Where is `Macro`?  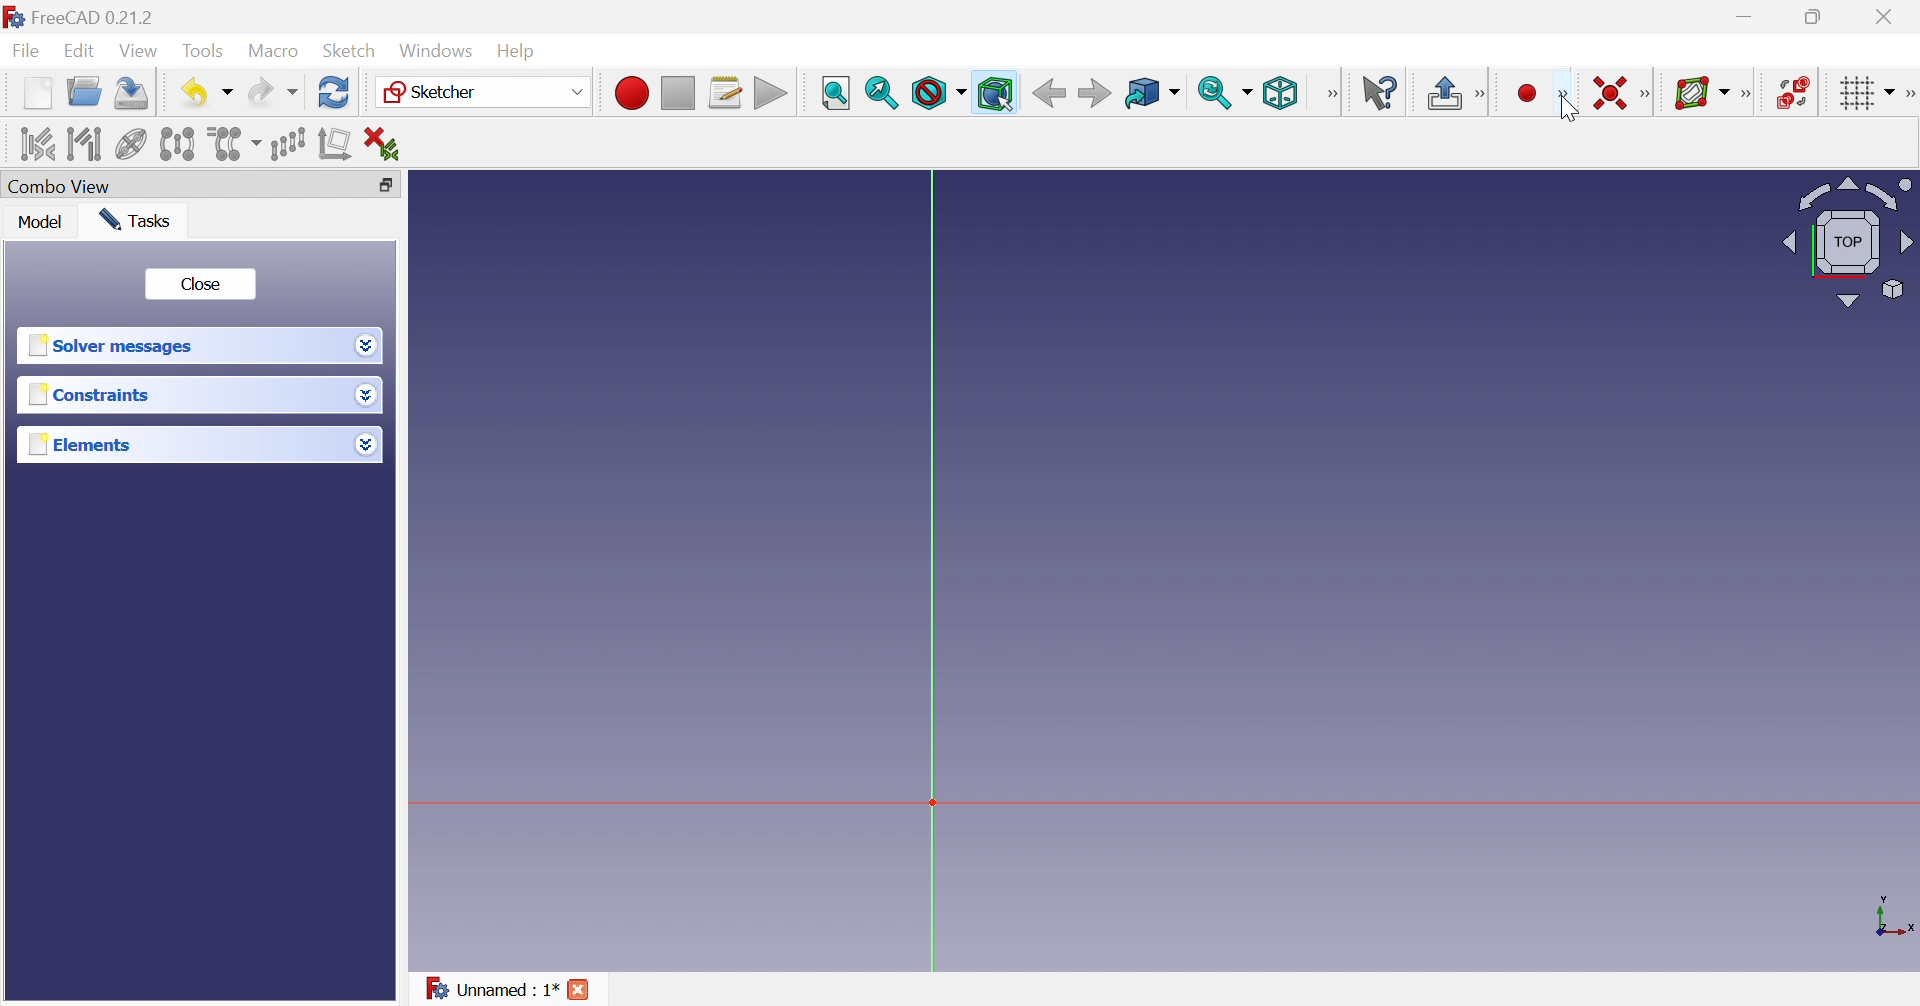 Macro is located at coordinates (271, 51).